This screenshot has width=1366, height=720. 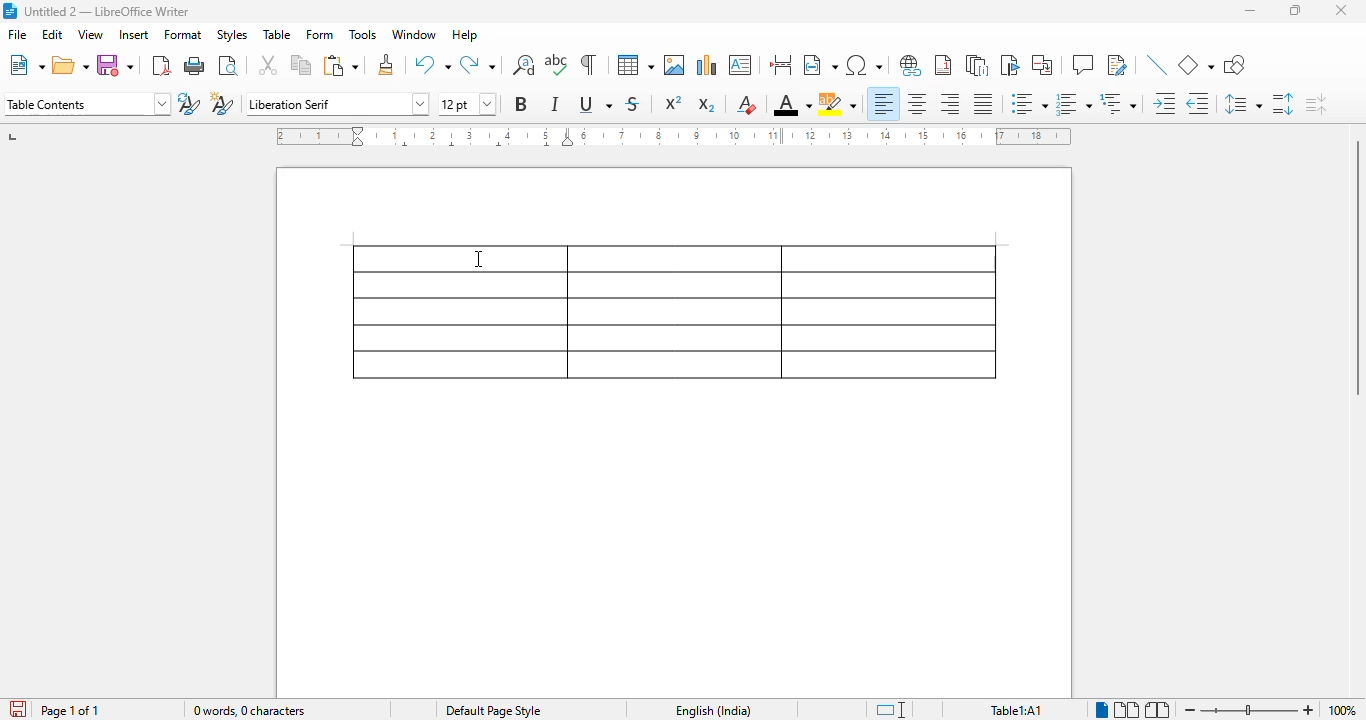 I want to click on vertical scroll bar, so click(x=1354, y=267).